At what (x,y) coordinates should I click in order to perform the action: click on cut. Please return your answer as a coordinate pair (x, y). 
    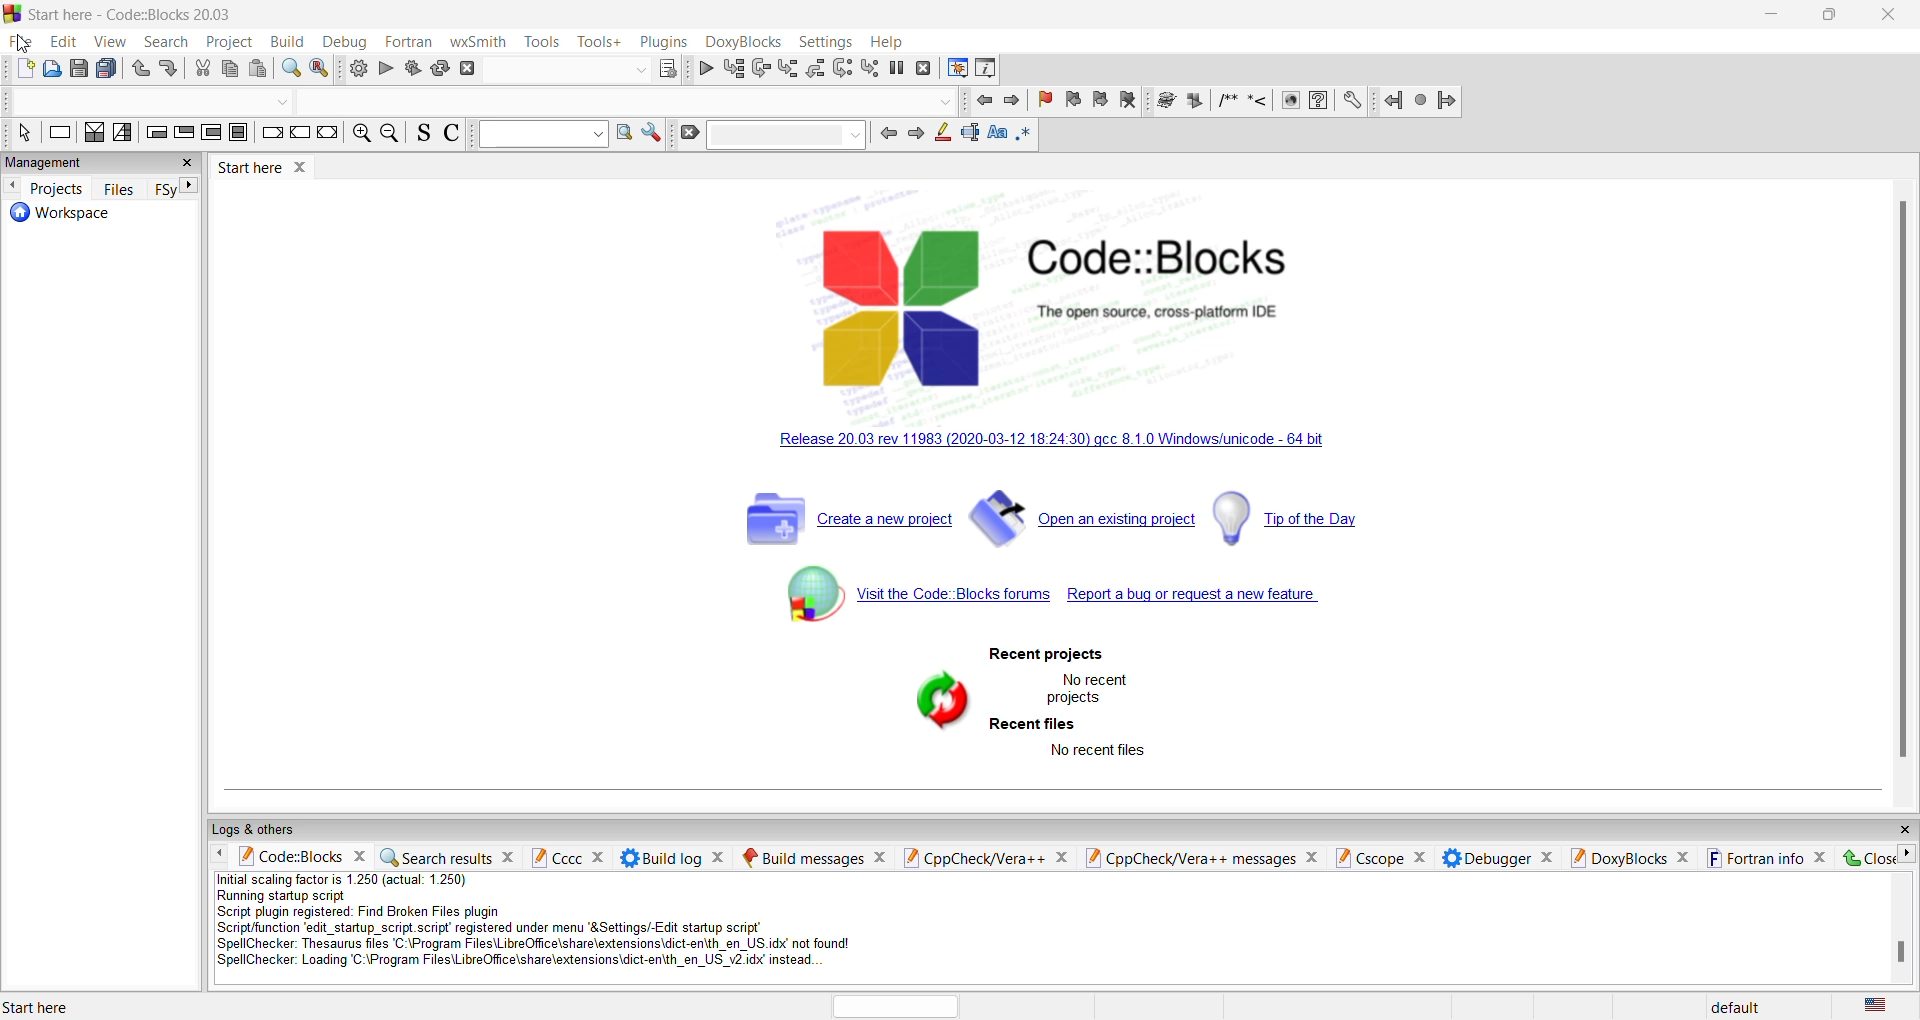
    Looking at the image, I should click on (202, 70).